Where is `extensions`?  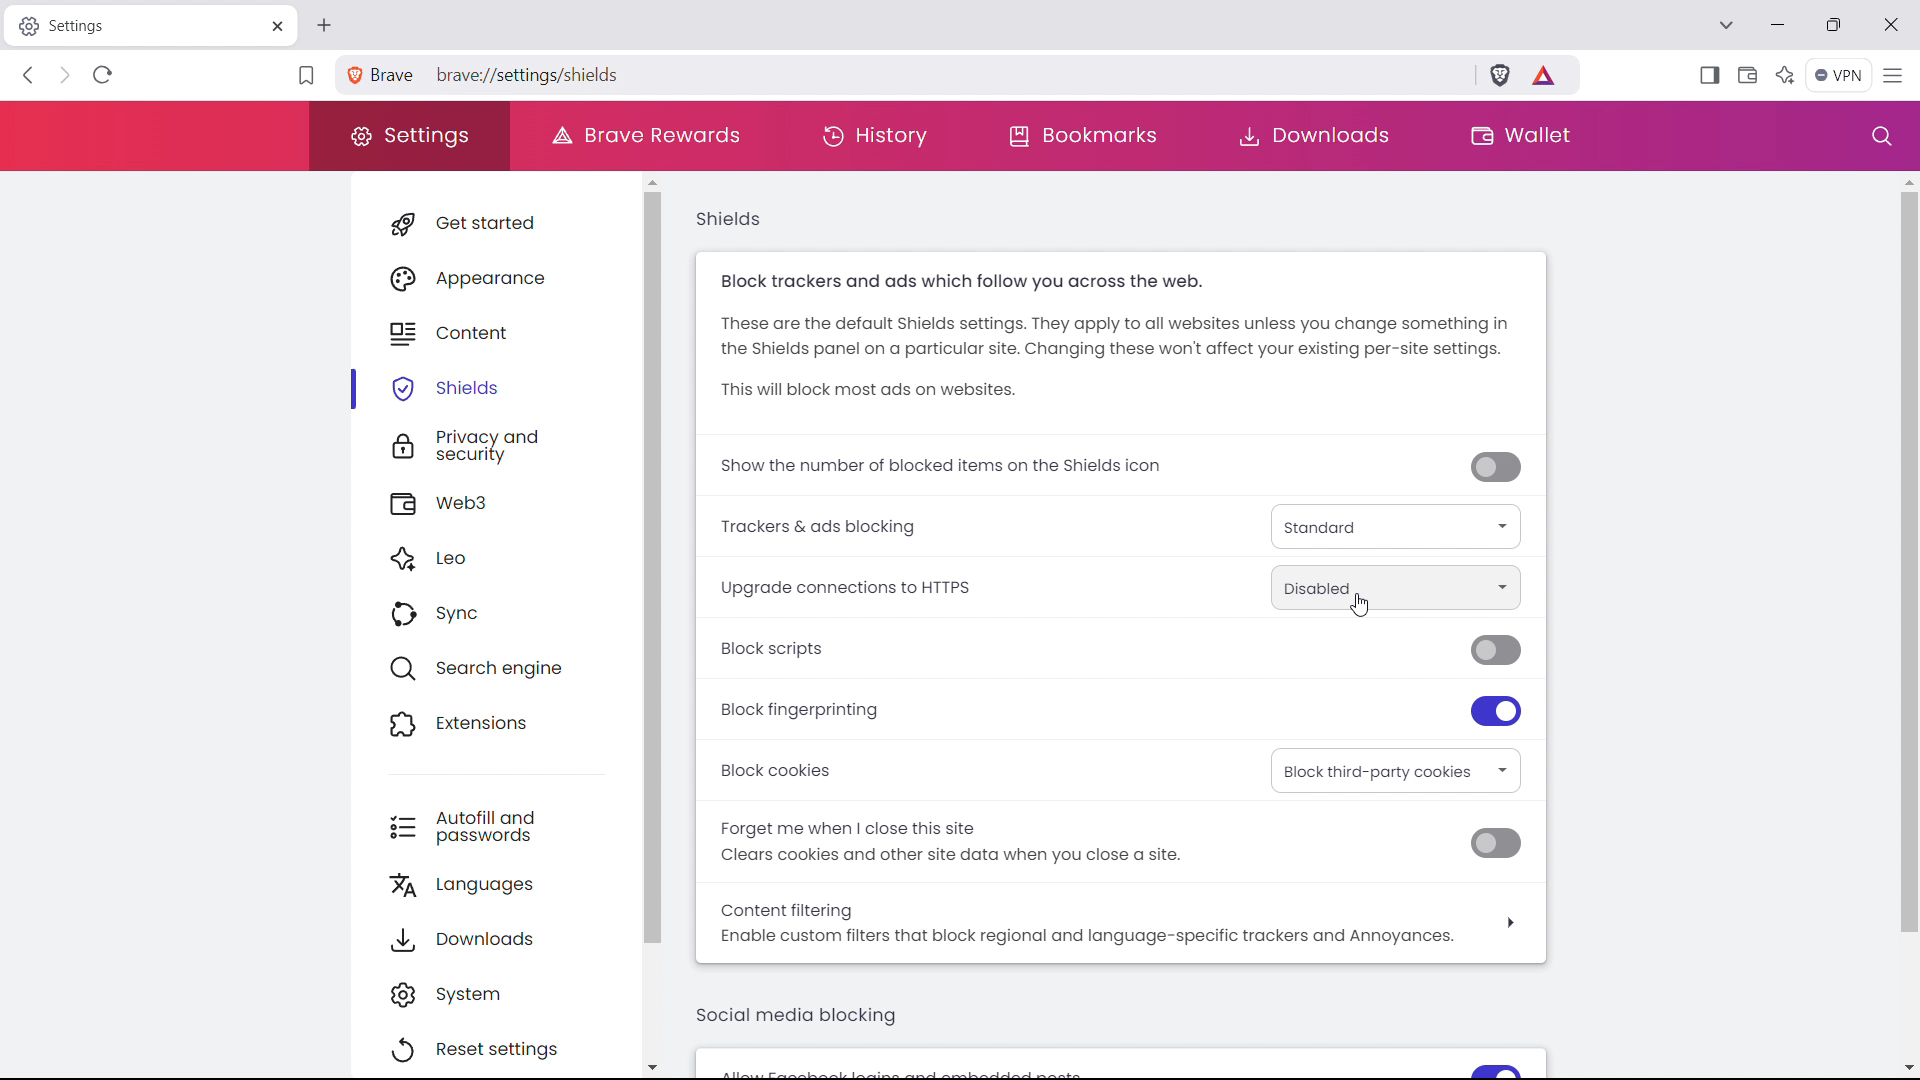 extensions is located at coordinates (507, 721).